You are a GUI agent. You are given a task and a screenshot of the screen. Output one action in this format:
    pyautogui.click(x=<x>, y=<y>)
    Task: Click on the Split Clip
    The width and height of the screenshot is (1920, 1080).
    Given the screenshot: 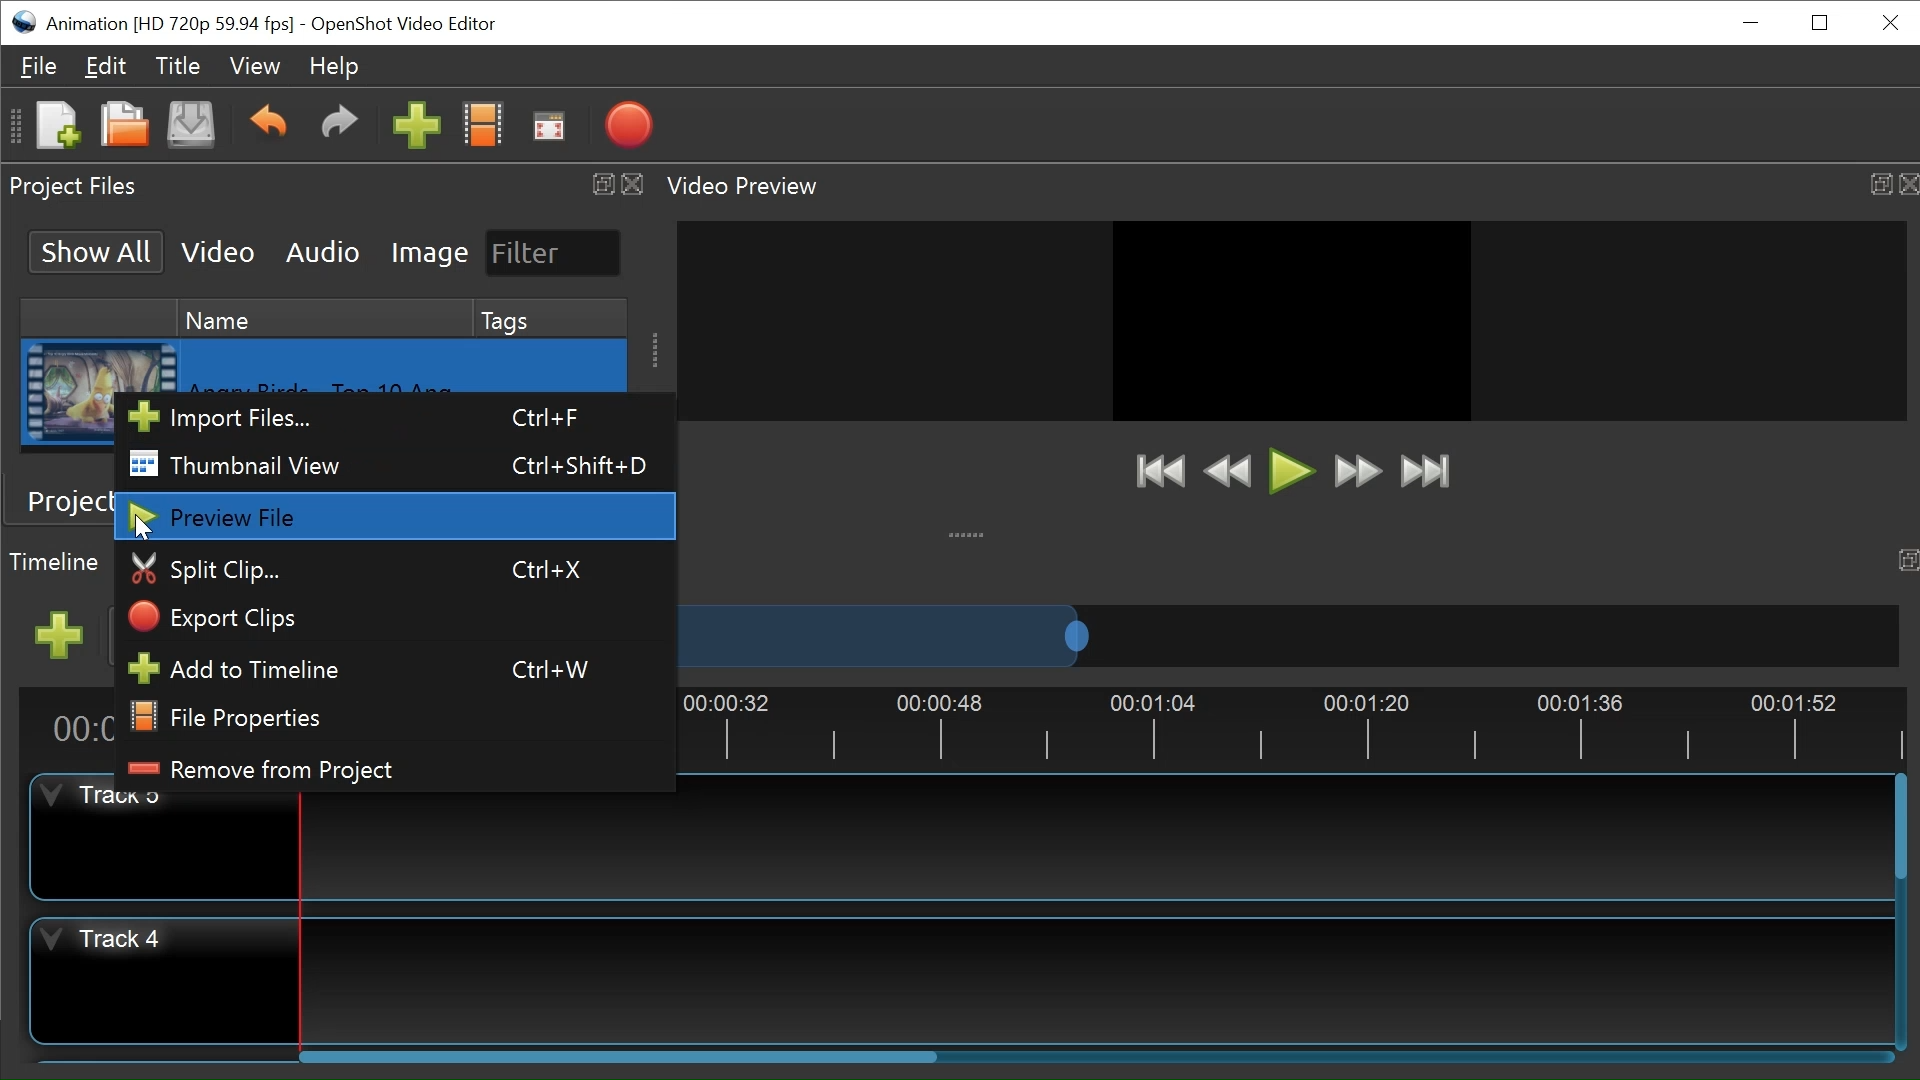 What is the action you would take?
    pyautogui.click(x=397, y=570)
    